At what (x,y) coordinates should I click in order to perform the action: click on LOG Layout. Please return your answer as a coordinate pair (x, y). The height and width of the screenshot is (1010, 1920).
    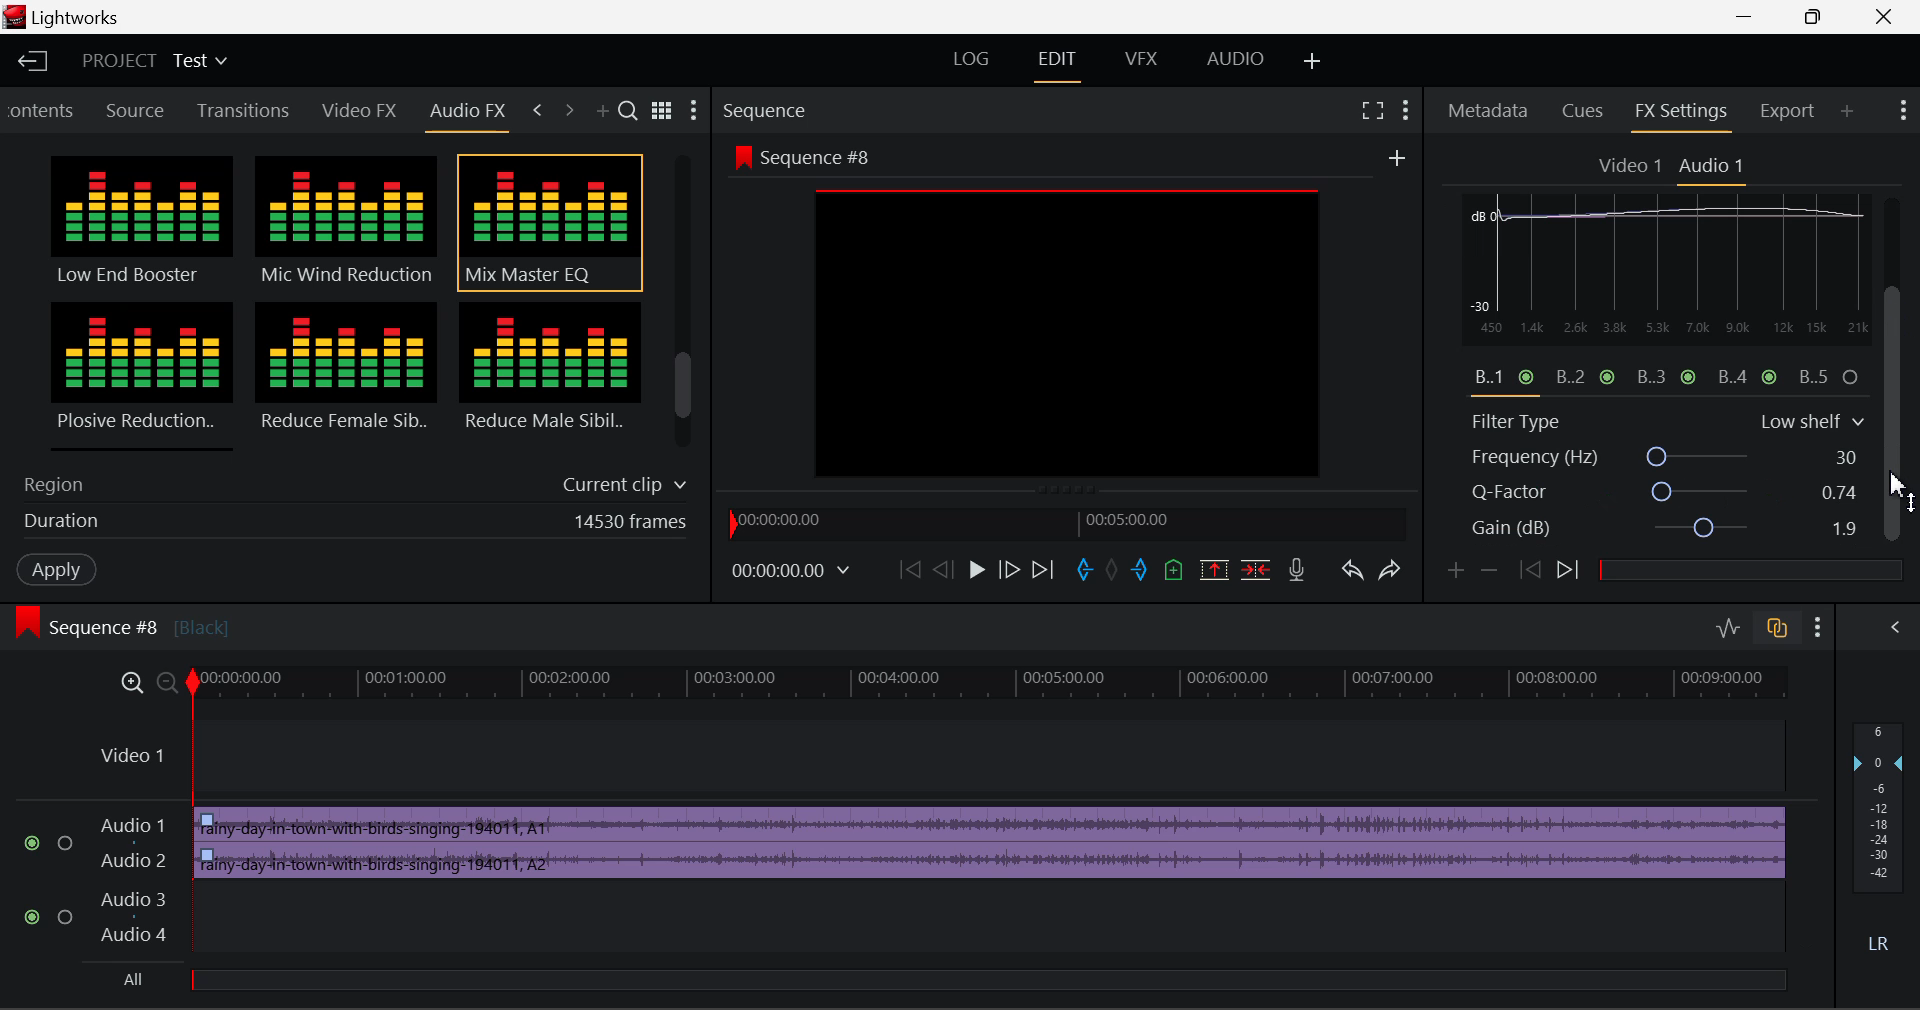
    Looking at the image, I should click on (967, 60).